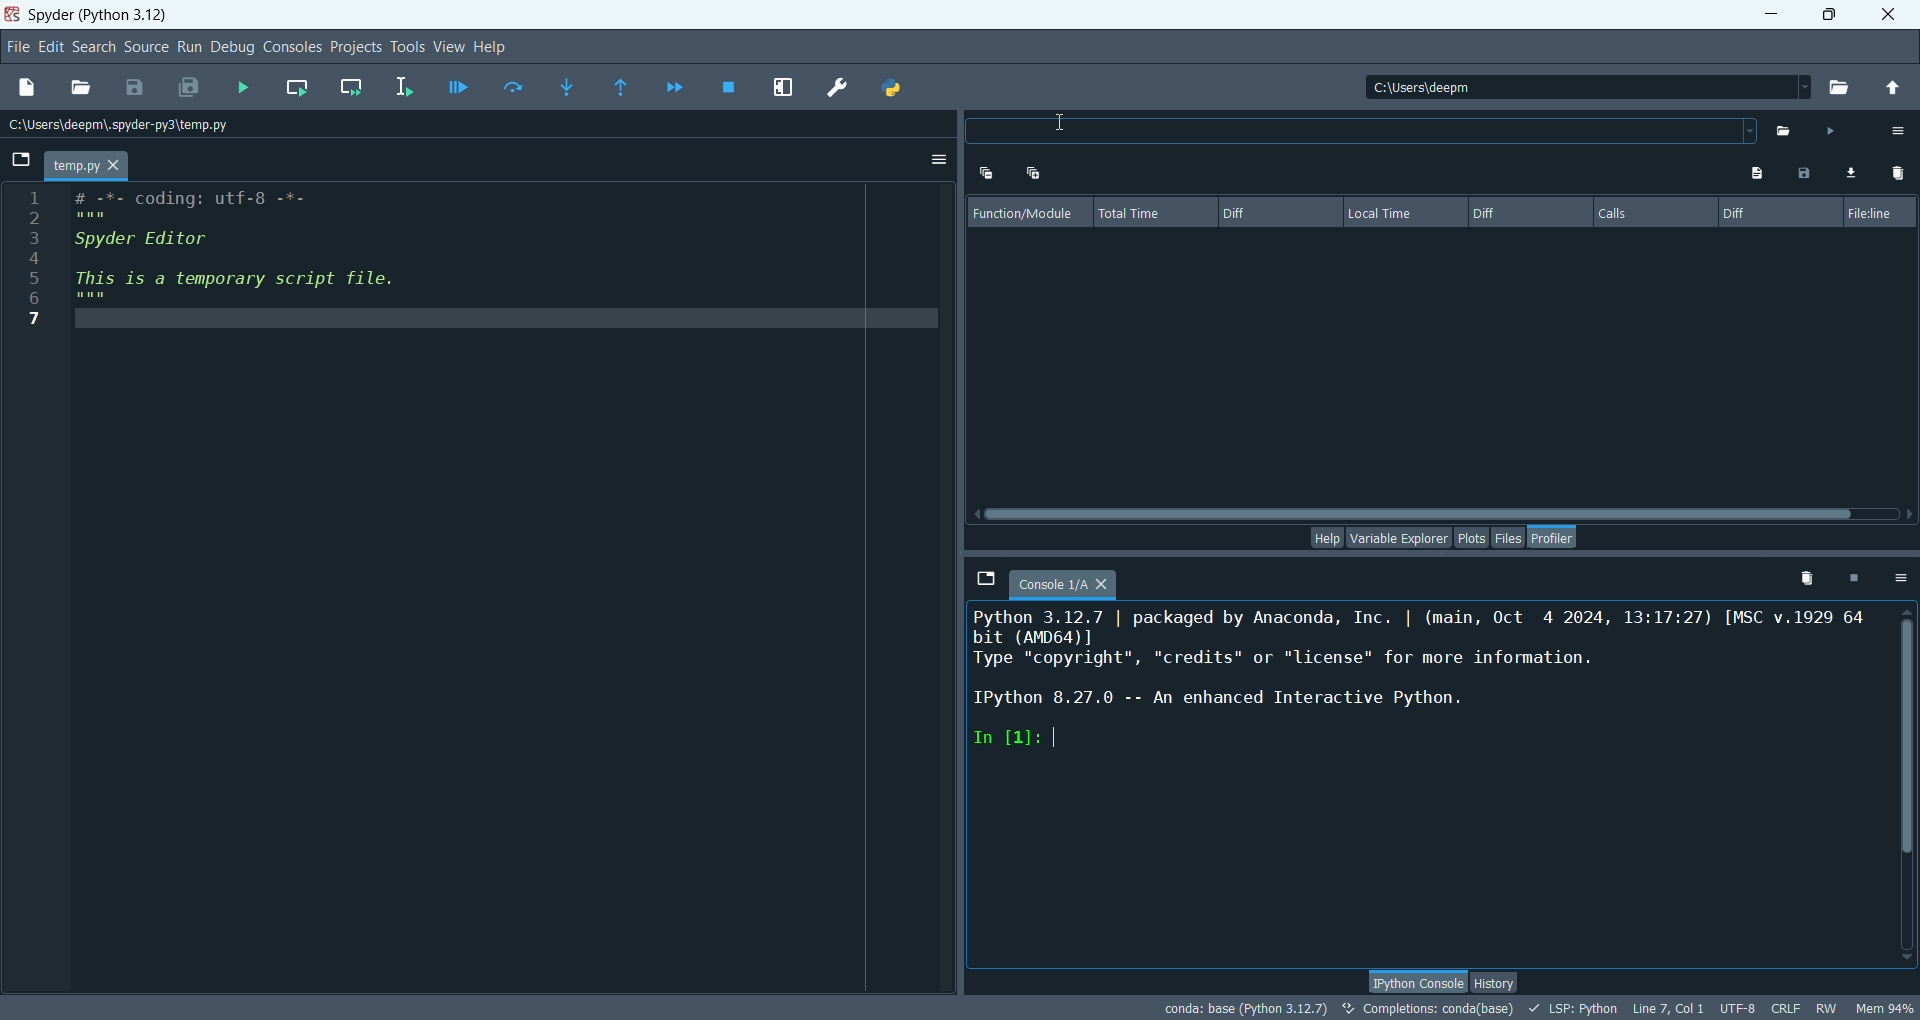  I want to click on maximize, so click(1829, 12).